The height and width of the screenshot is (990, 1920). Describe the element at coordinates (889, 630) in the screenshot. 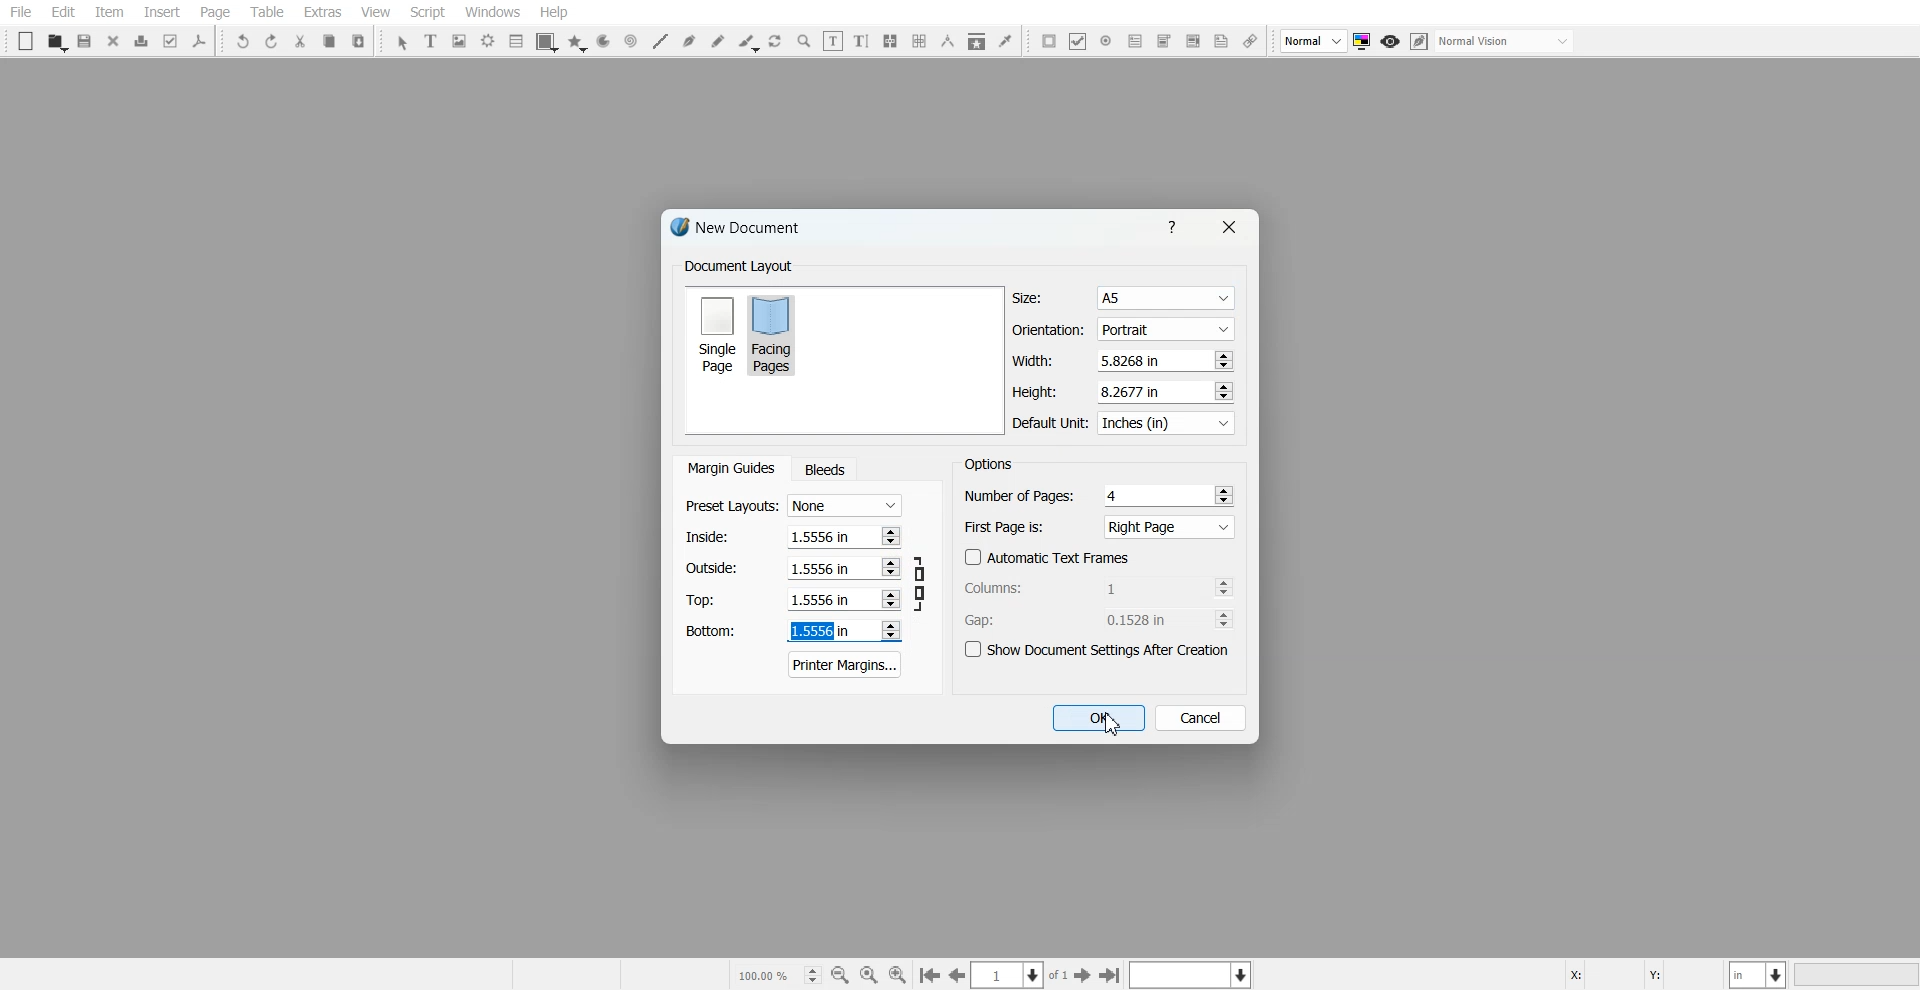

I see `Increase and decrease No. ` at that location.